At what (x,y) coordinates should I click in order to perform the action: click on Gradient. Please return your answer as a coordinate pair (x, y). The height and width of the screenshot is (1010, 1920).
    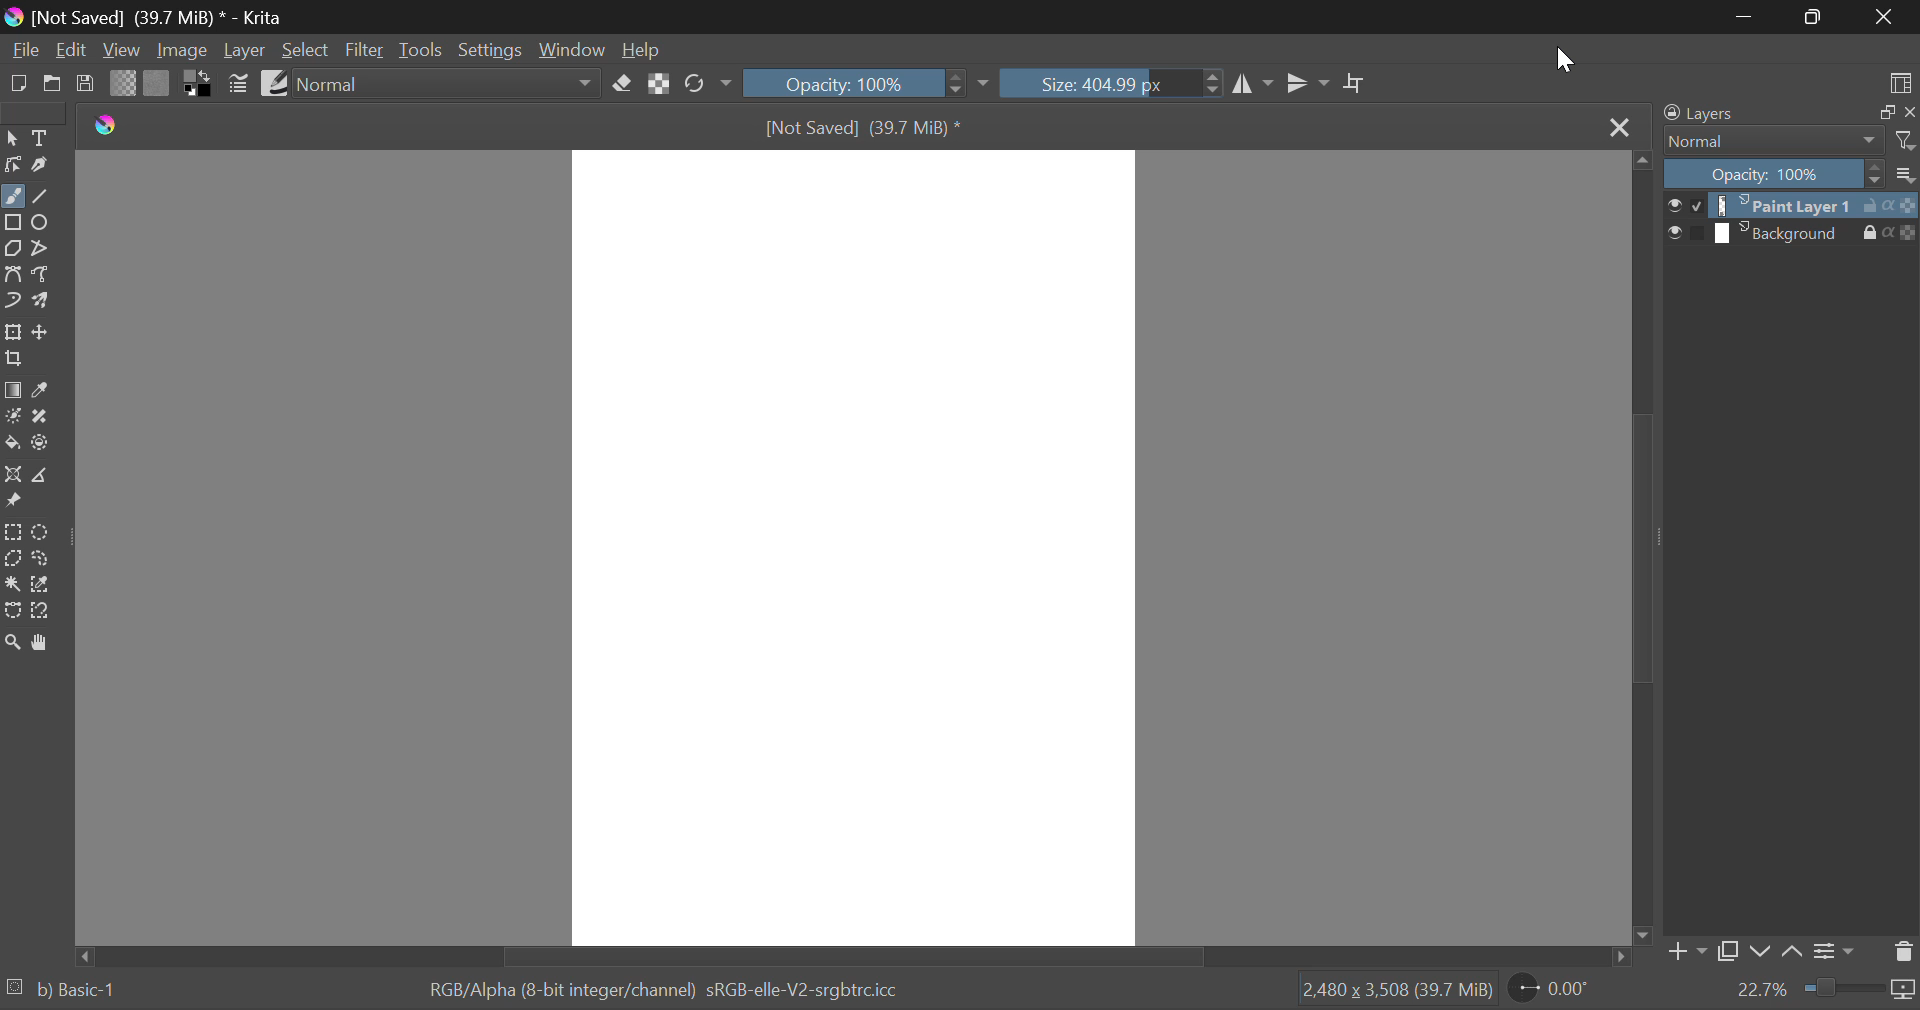
    Looking at the image, I should click on (124, 83).